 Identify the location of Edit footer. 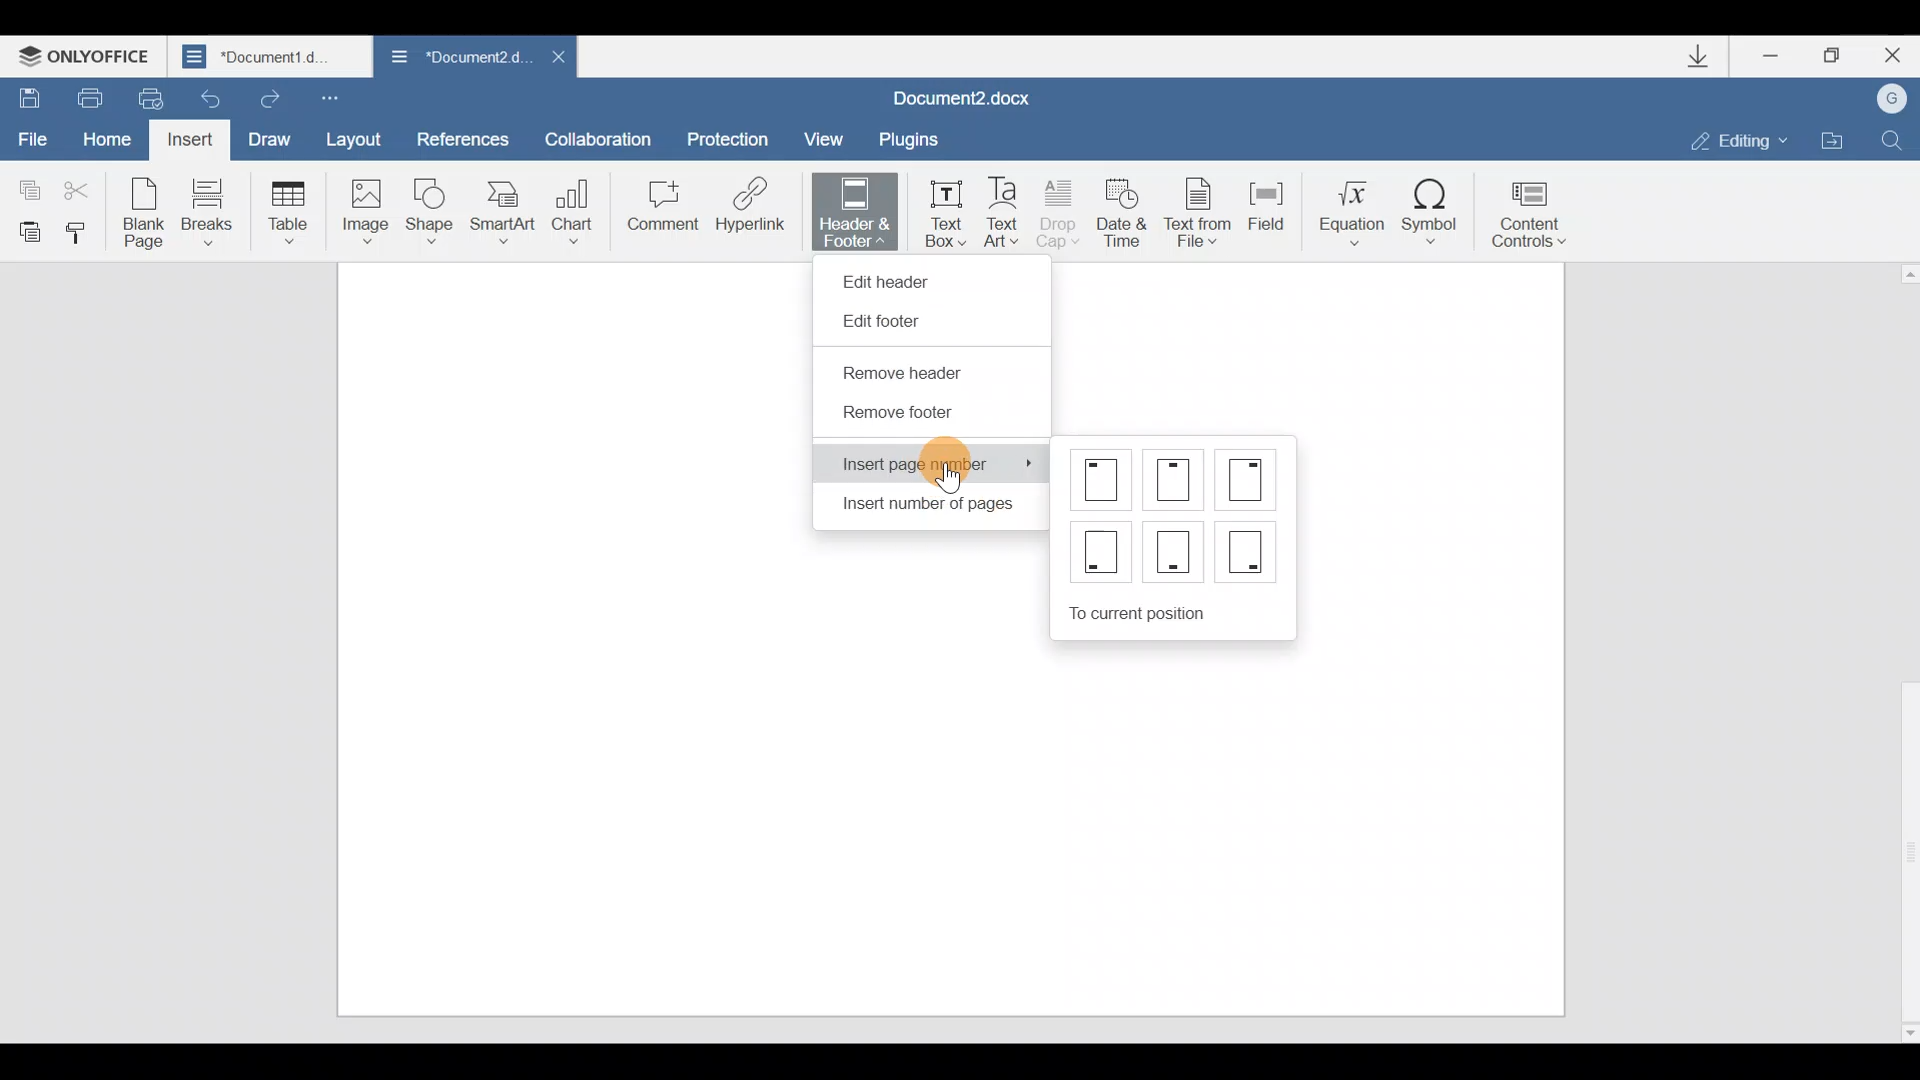
(893, 322).